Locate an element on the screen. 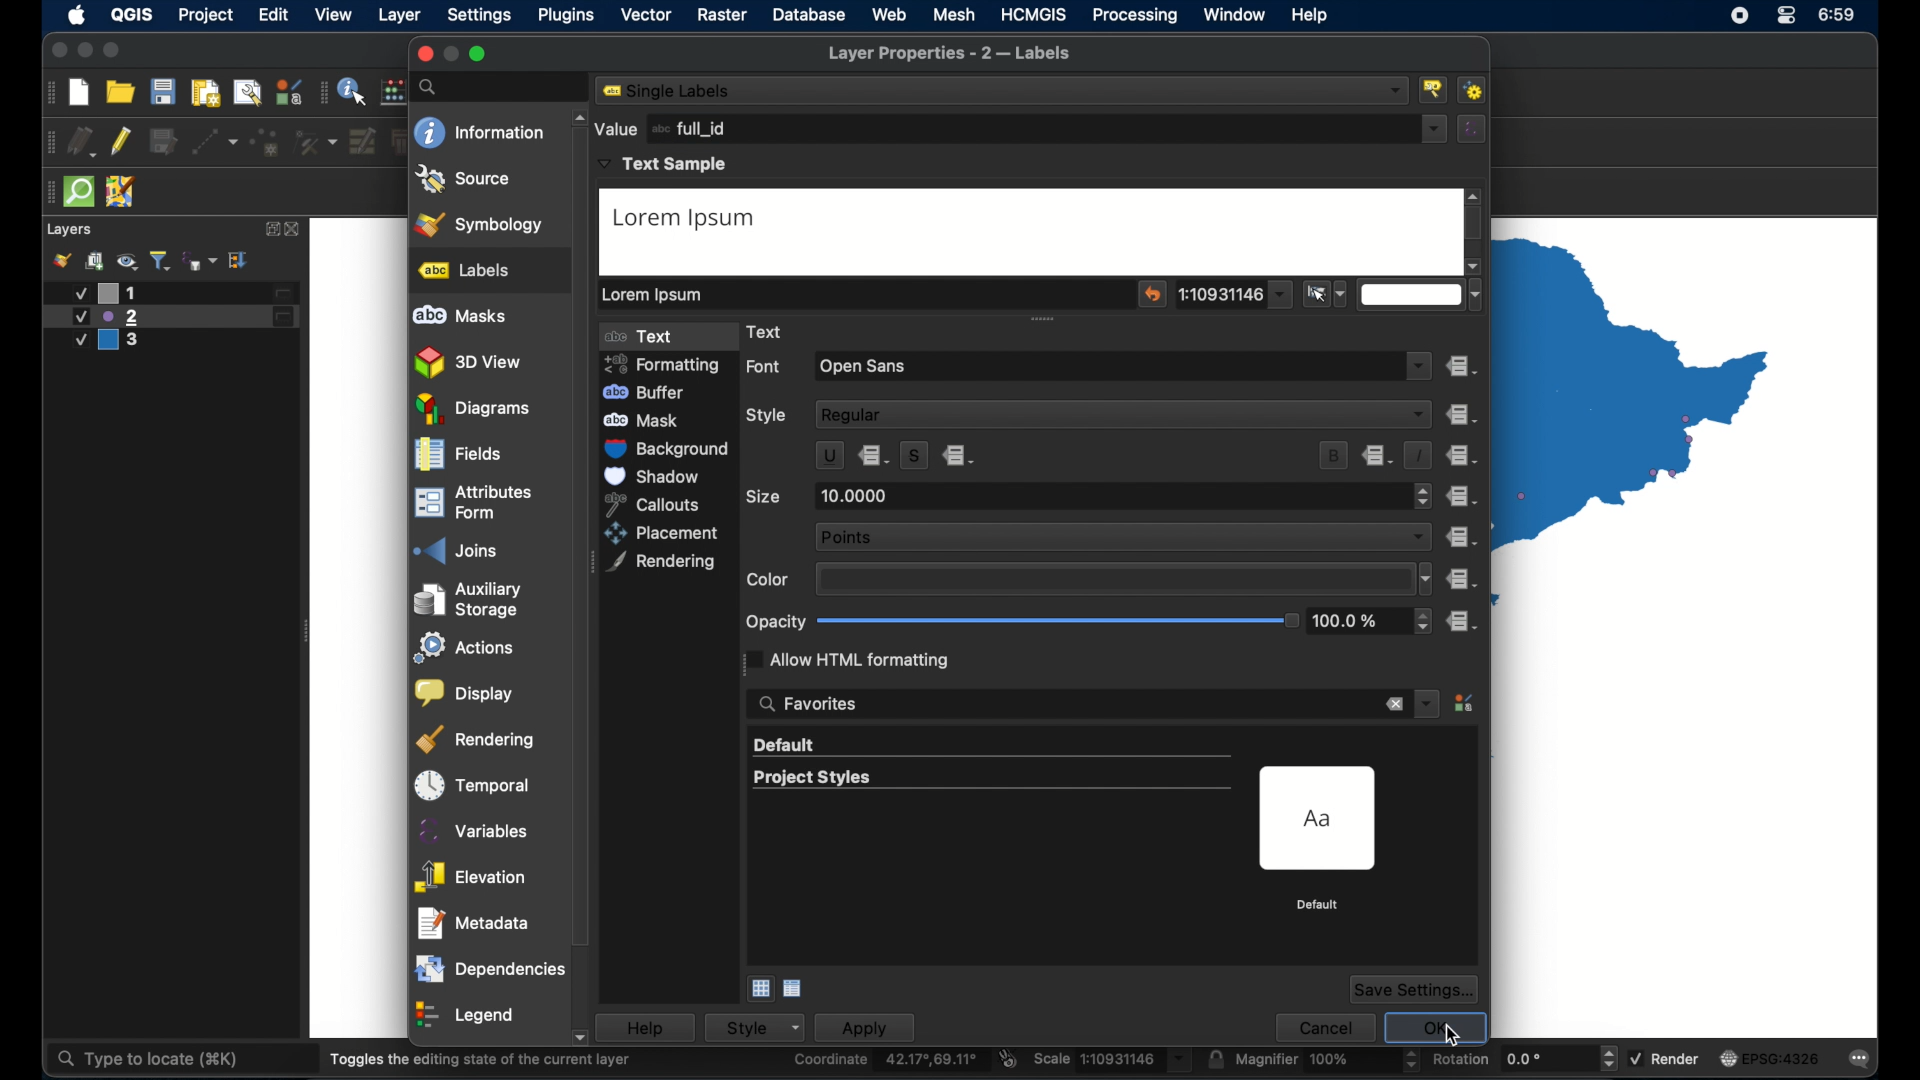 The height and width of the screenshot is (1080, 1920). apply is located at coordinates (875, 1027).